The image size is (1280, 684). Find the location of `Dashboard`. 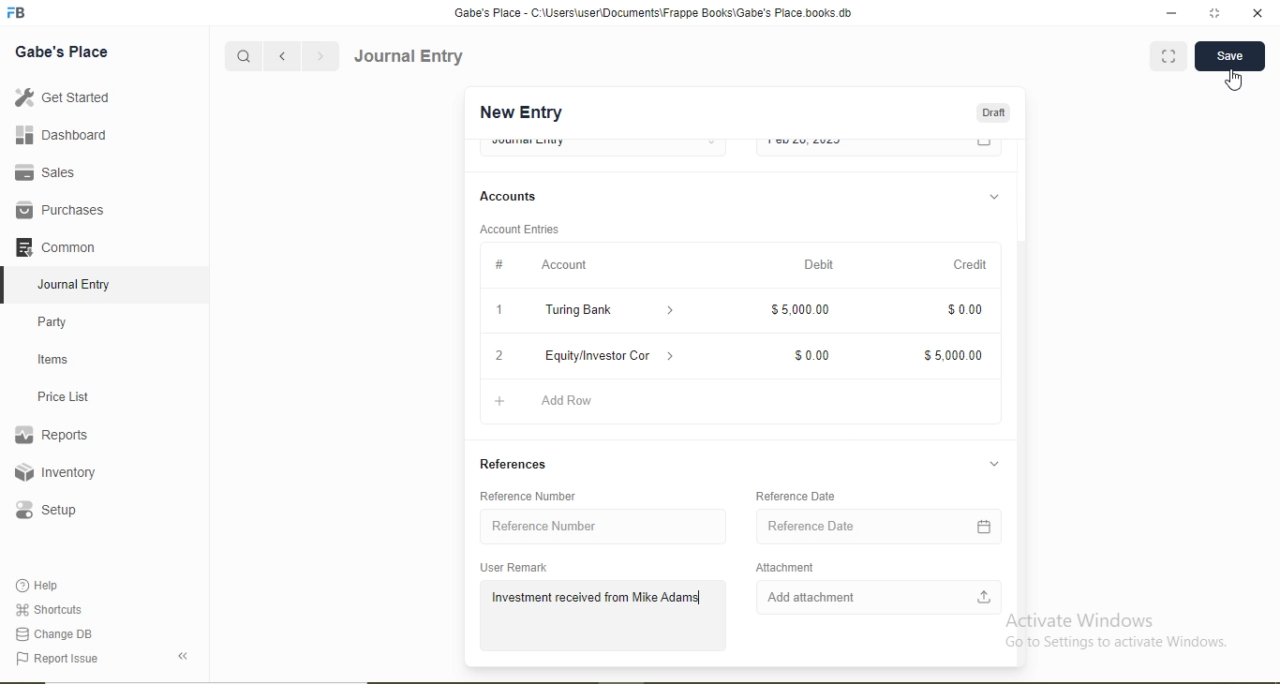

Dashboard is located at coordinates (62, 134).